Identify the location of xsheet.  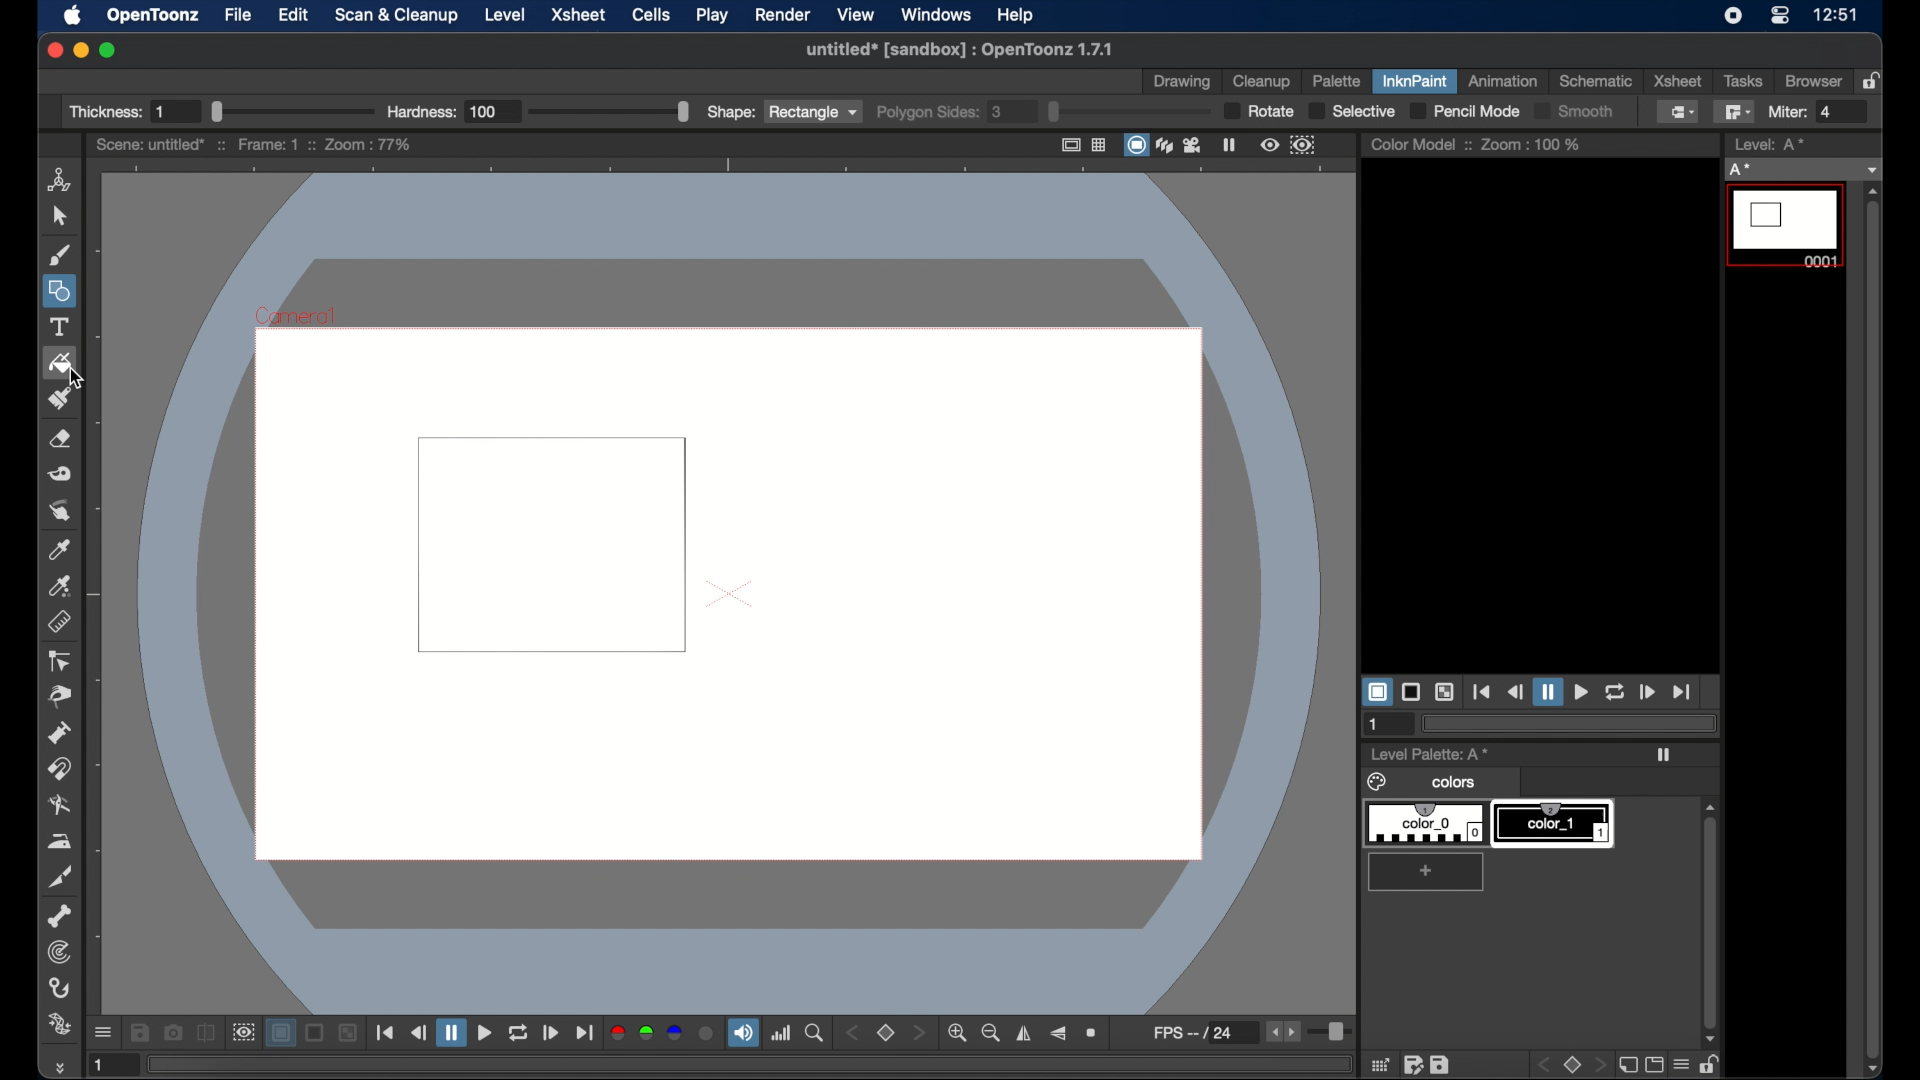
(581, 16).